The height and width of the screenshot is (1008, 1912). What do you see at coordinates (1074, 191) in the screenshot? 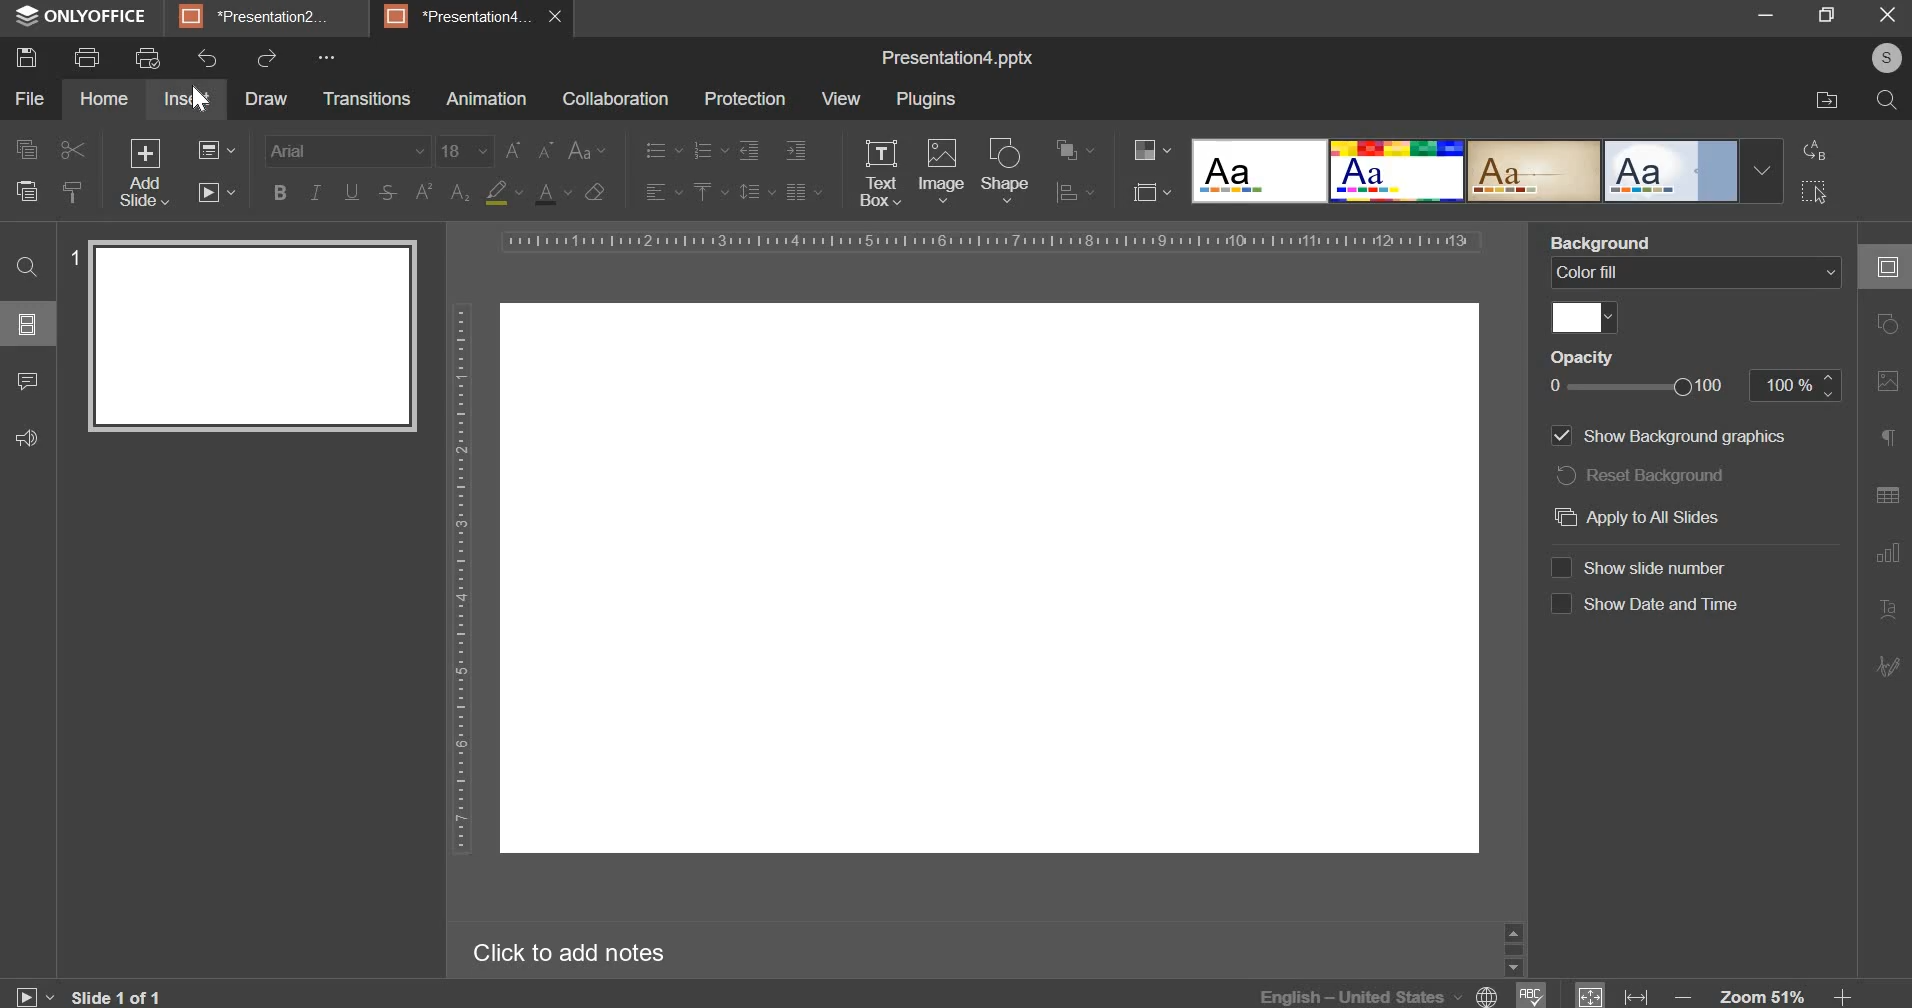
I see `align shape` at bounding box center [1074, 191].